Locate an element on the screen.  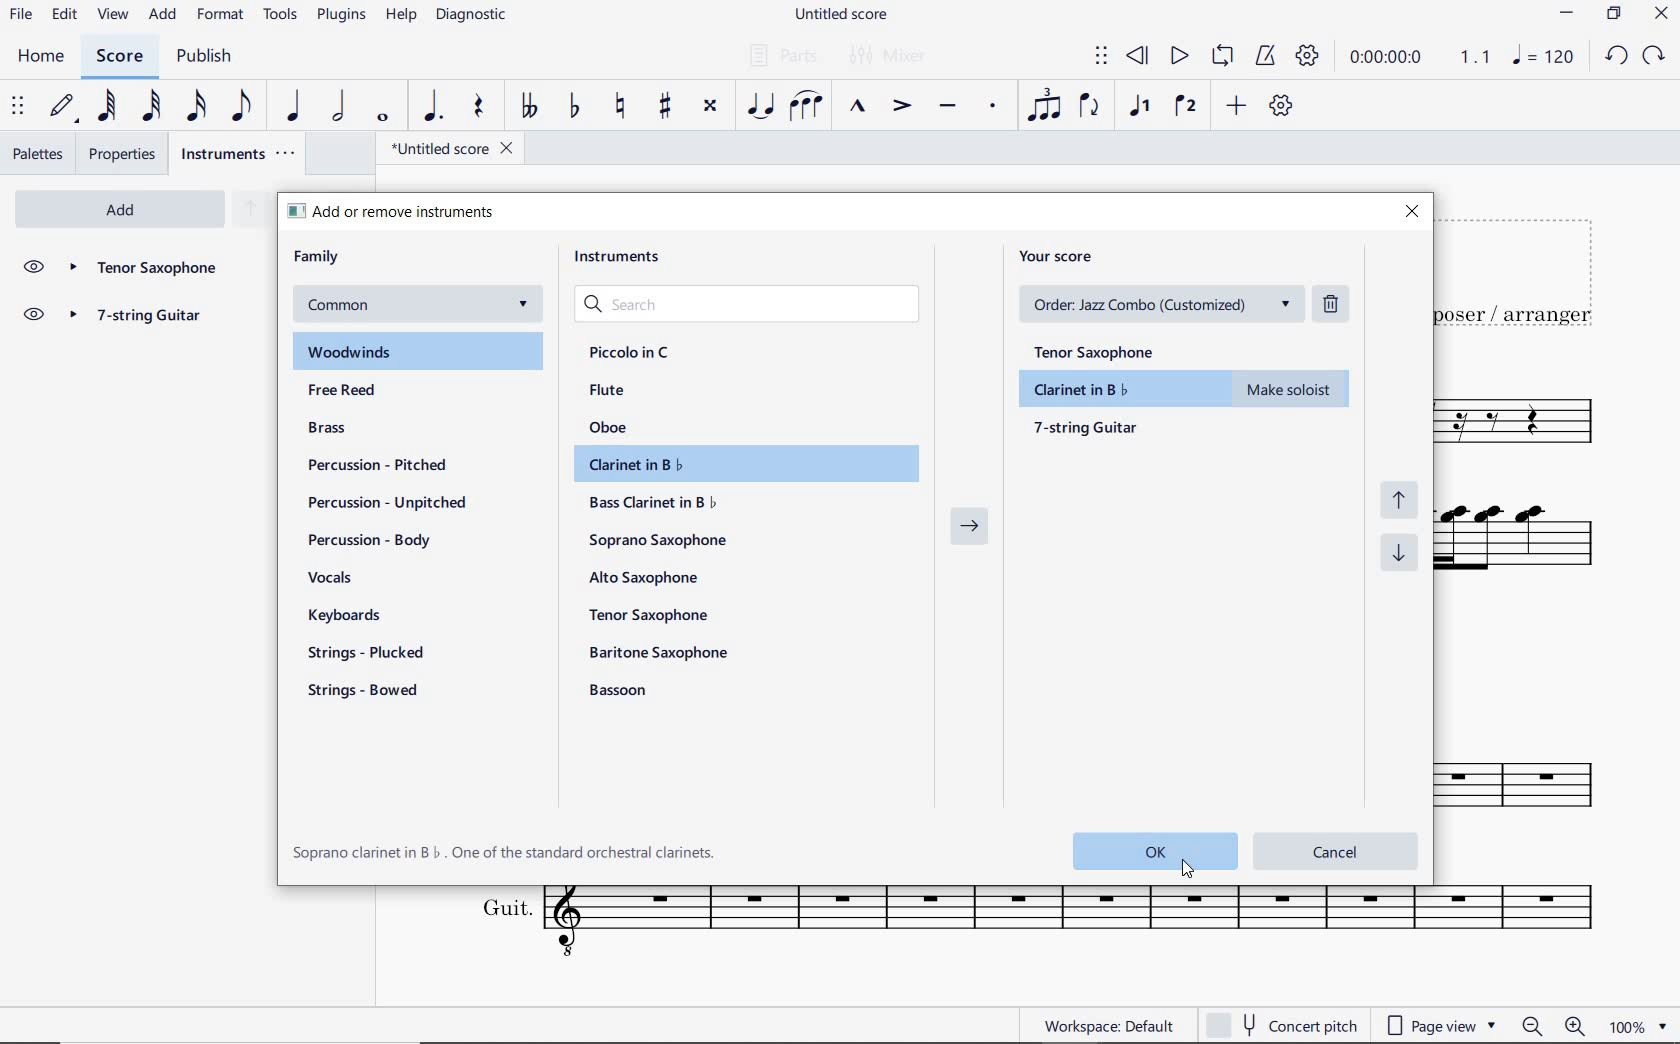
move selected instrument up is located at coordinates (1405, 498).